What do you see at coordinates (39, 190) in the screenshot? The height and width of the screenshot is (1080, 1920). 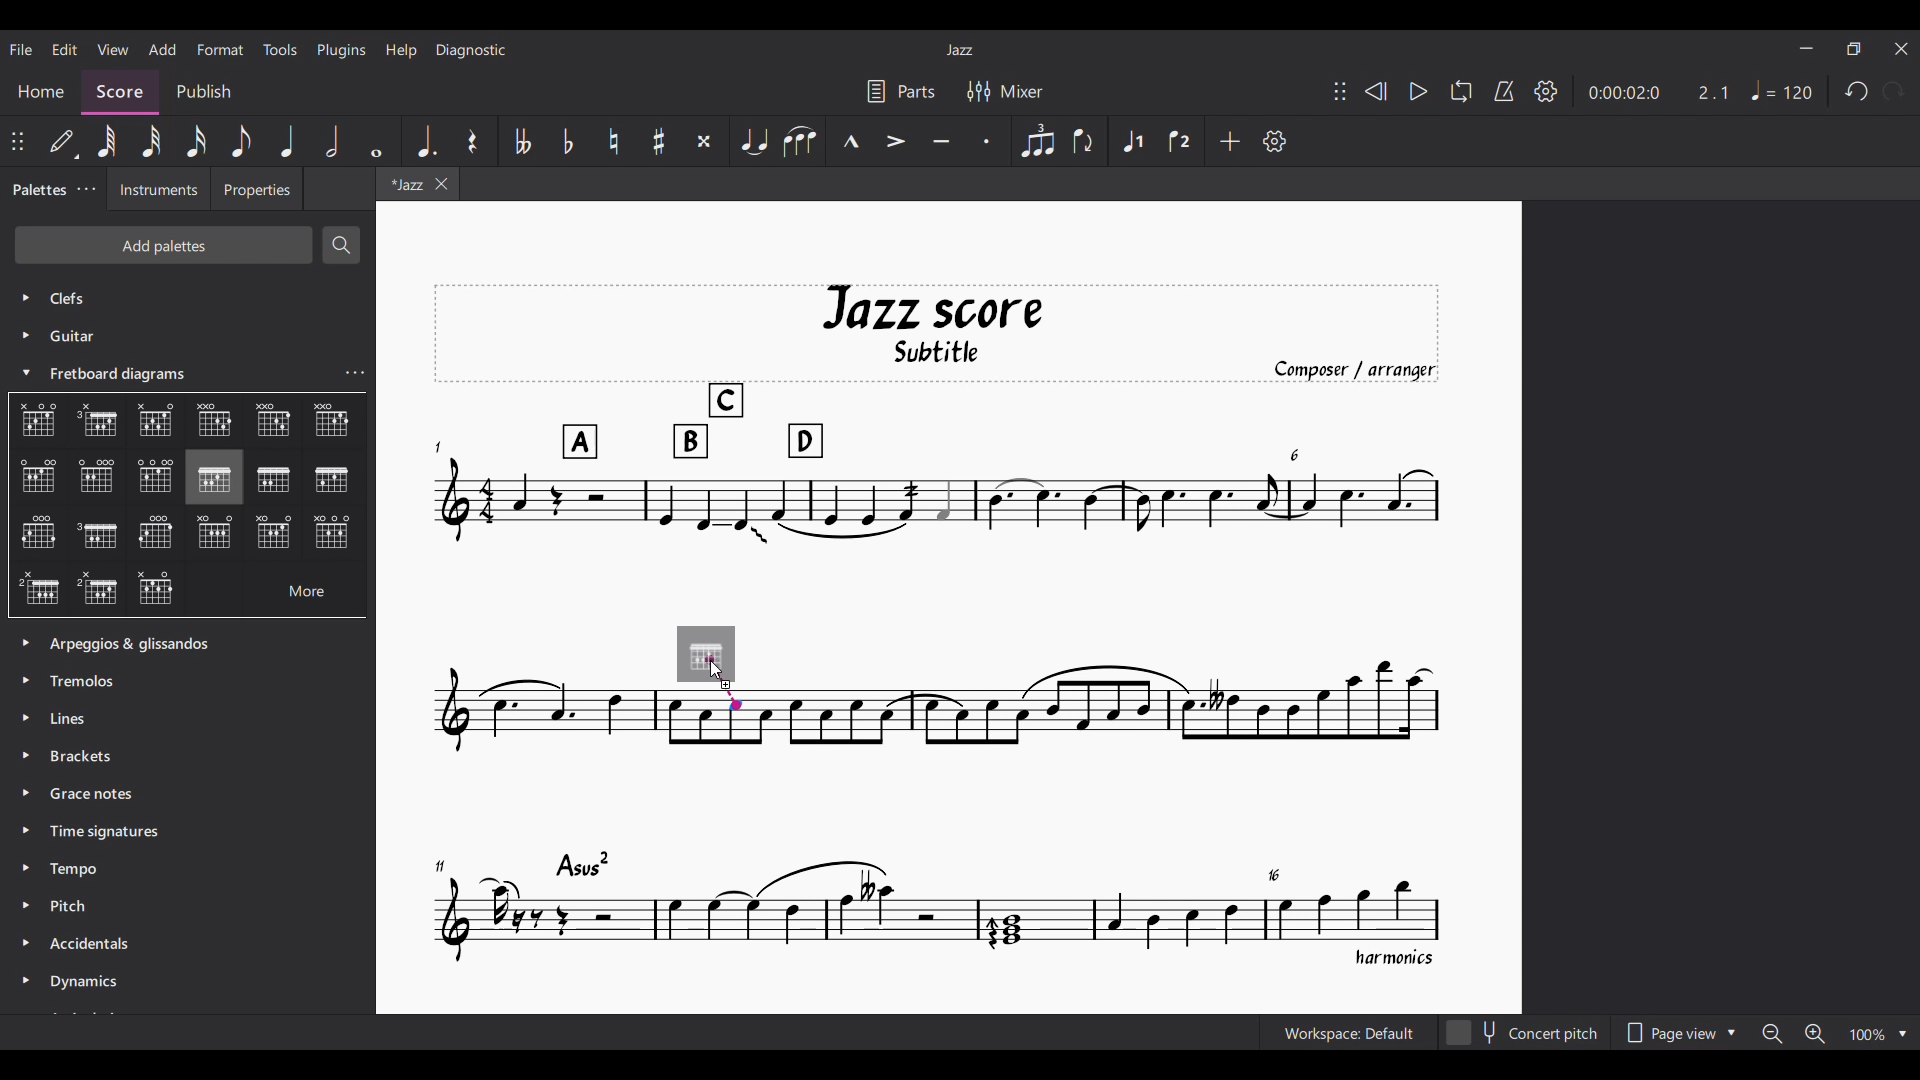 I see `Palettes, current selection` at bounding box center [39, 190].